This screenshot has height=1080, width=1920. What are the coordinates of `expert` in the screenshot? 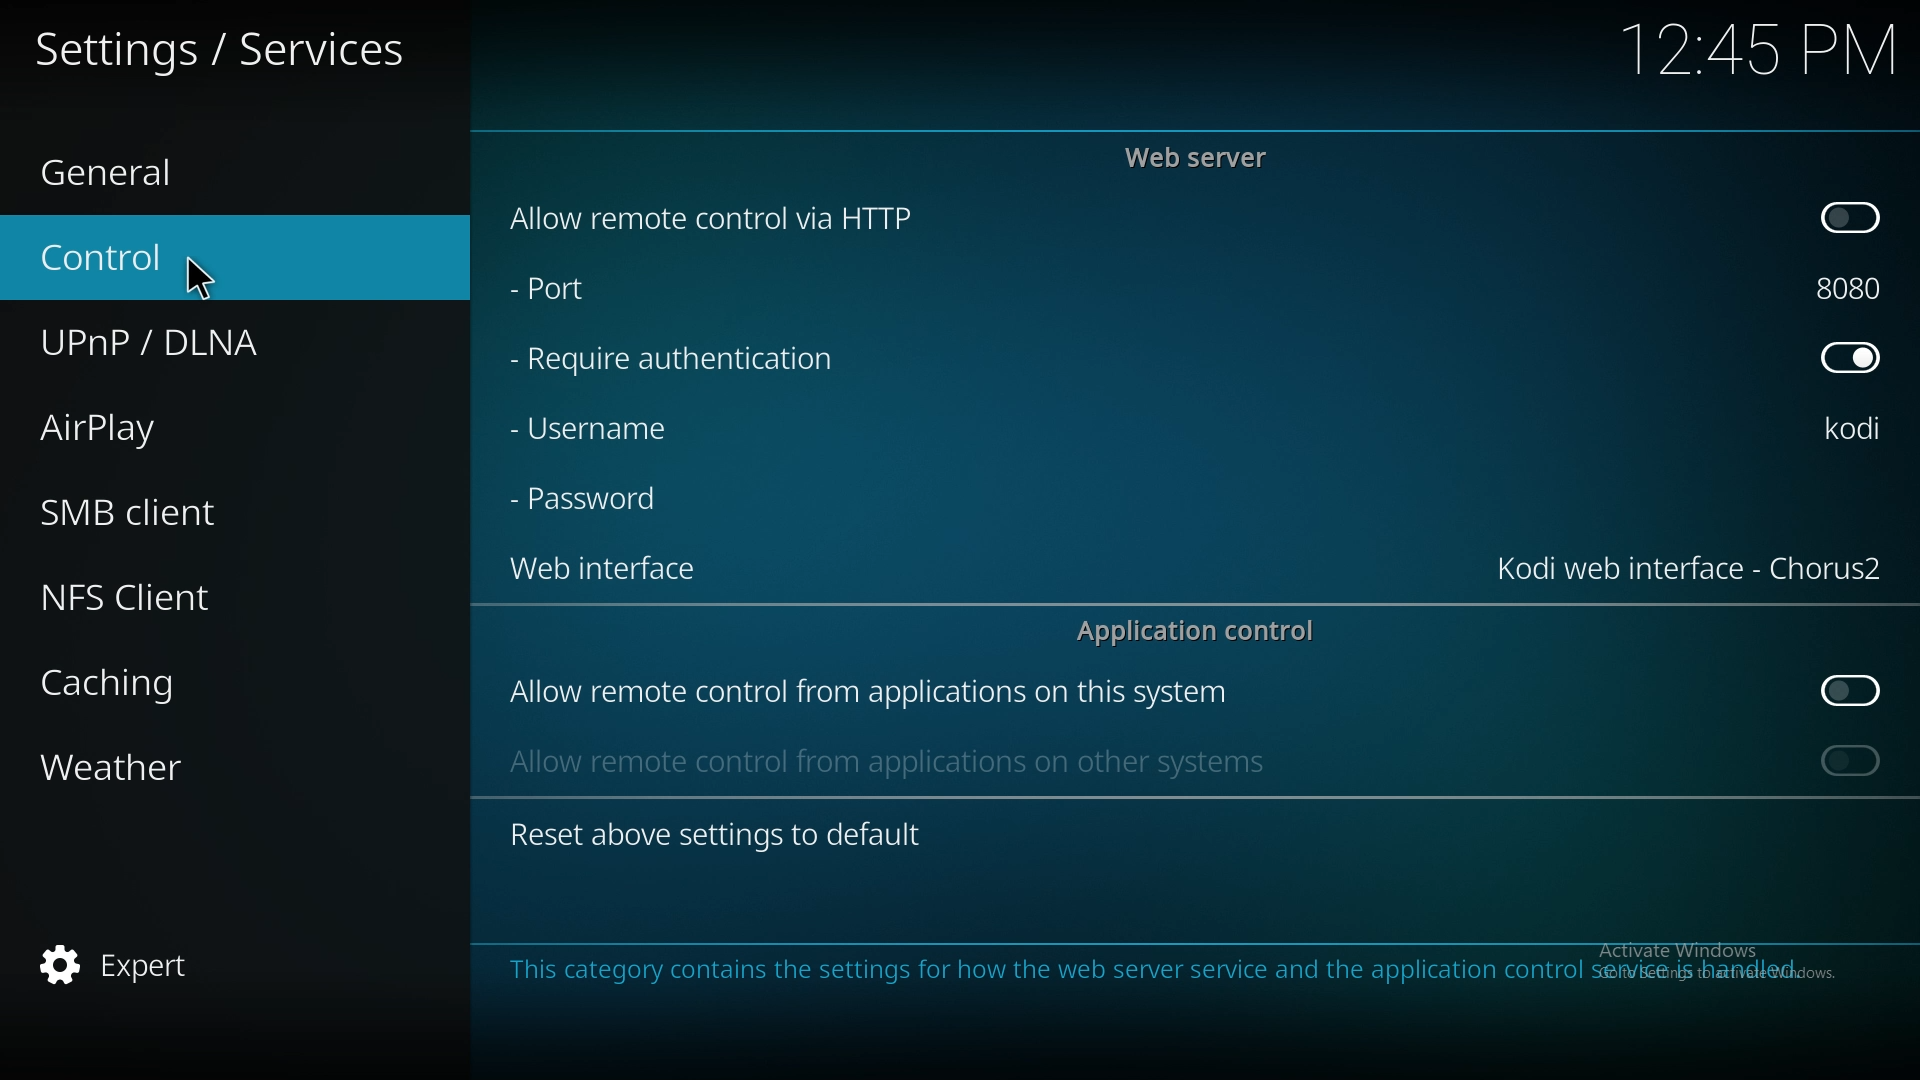 It's located at (168, 966).